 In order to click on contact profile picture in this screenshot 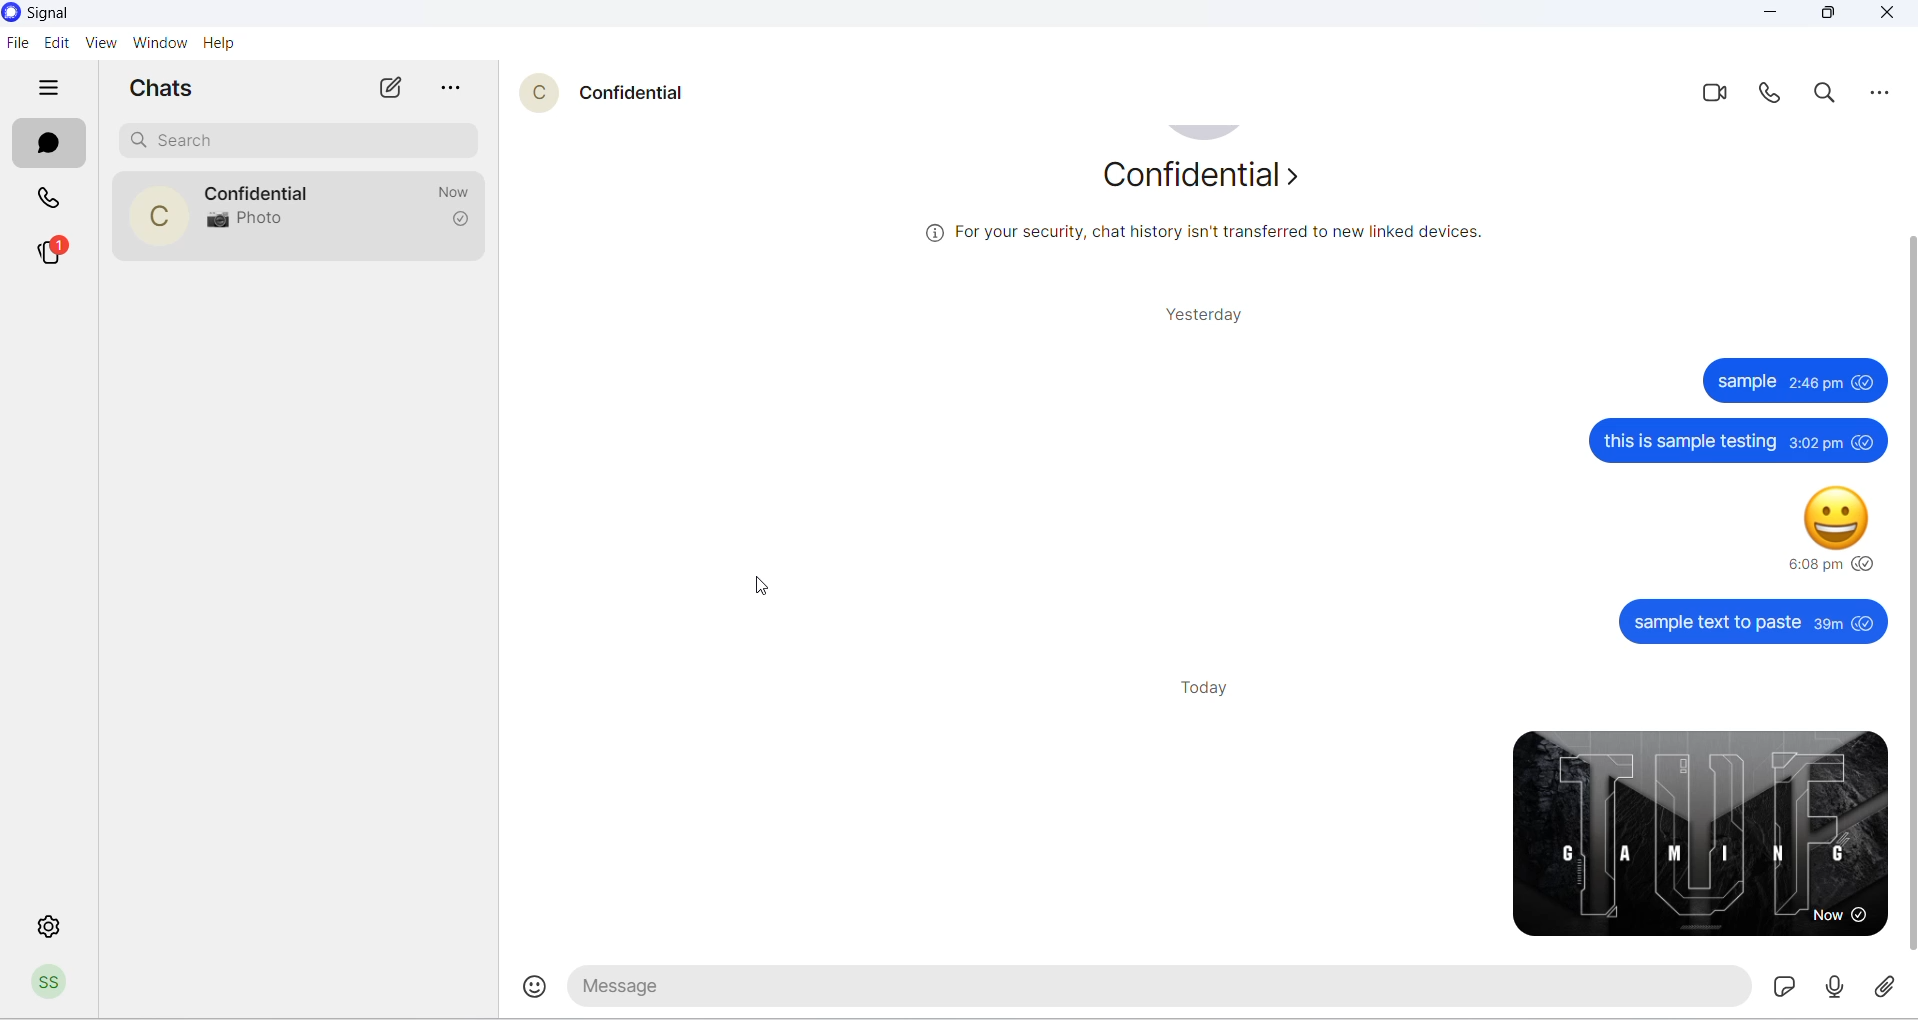, I will do `click(542, 93)`.